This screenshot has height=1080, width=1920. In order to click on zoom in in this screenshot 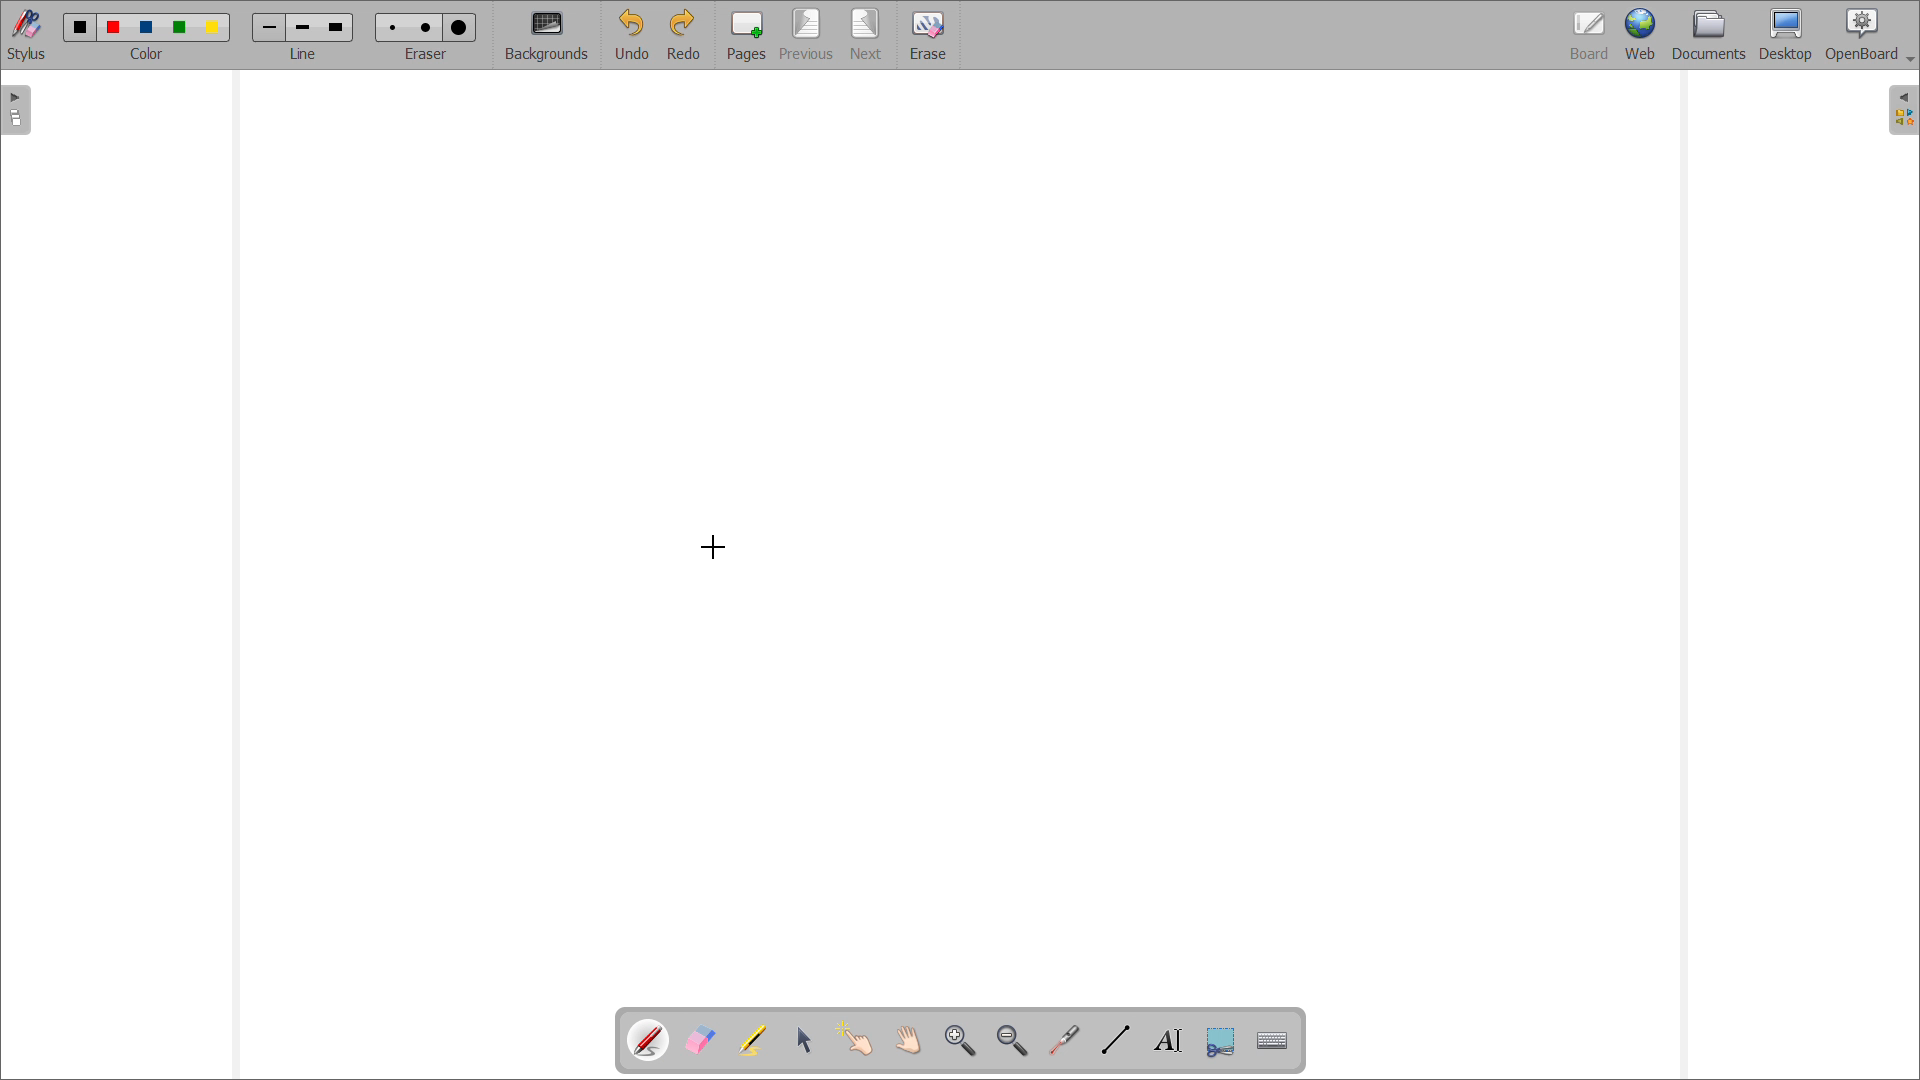, I will do `click(961, 1040)`.